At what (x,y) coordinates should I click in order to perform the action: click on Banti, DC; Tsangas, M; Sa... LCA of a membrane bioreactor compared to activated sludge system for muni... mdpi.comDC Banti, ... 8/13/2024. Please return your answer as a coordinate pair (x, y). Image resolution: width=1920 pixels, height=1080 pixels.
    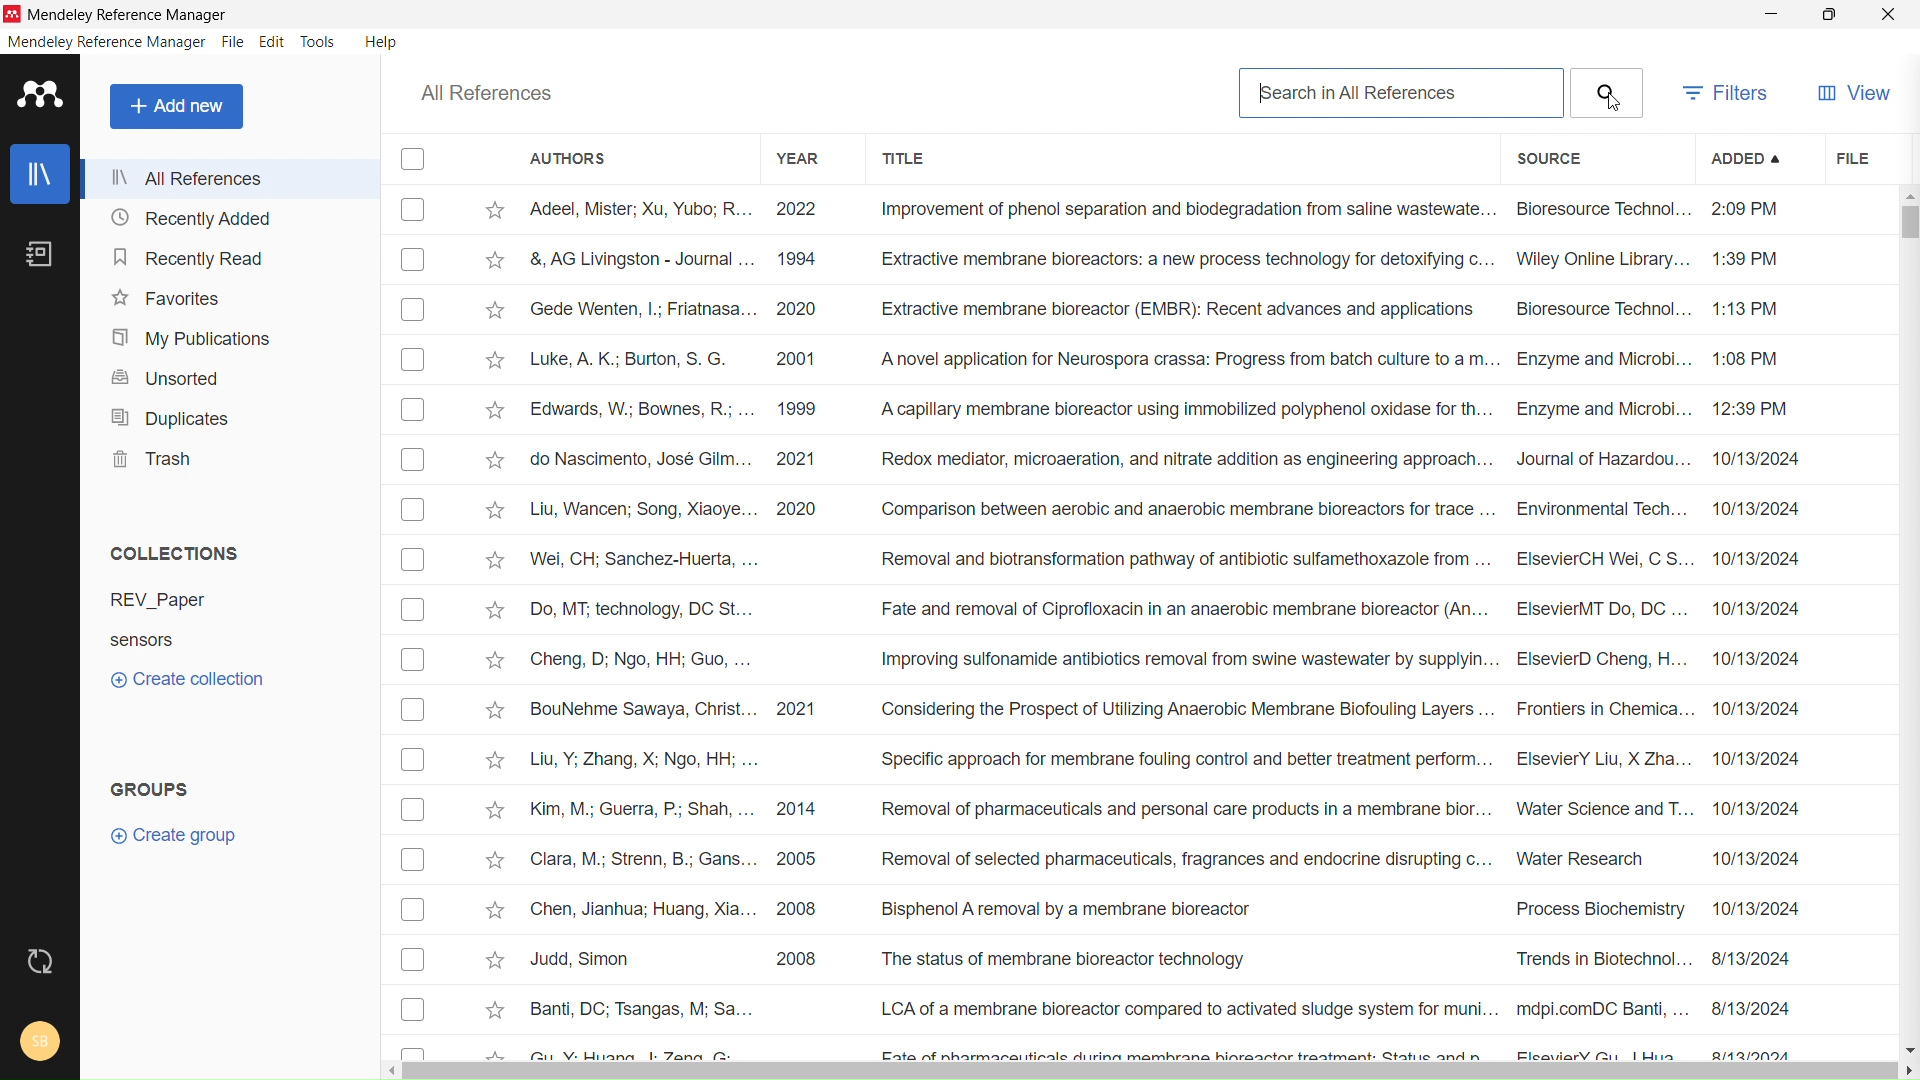
    Looking at the image, I should click on (1162, 1004).